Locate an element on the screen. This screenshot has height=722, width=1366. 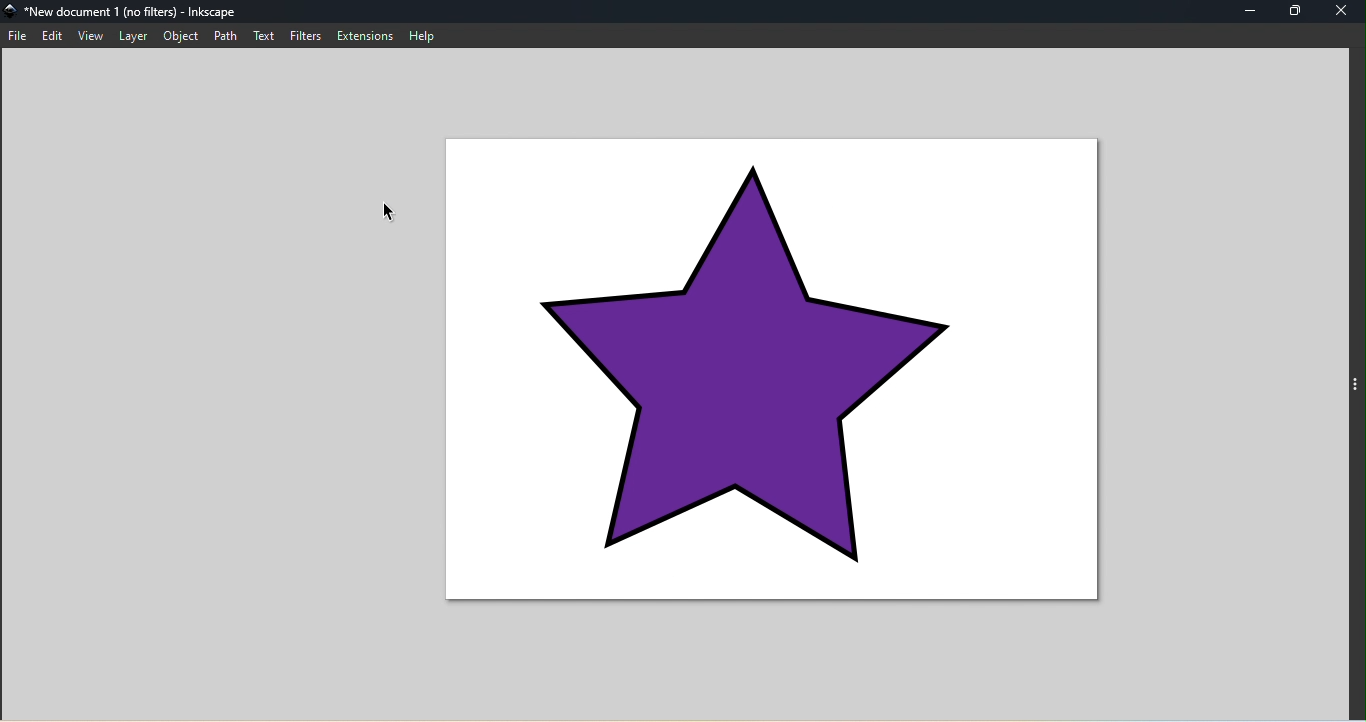
Minimize is located at coordinates (1244, 11).